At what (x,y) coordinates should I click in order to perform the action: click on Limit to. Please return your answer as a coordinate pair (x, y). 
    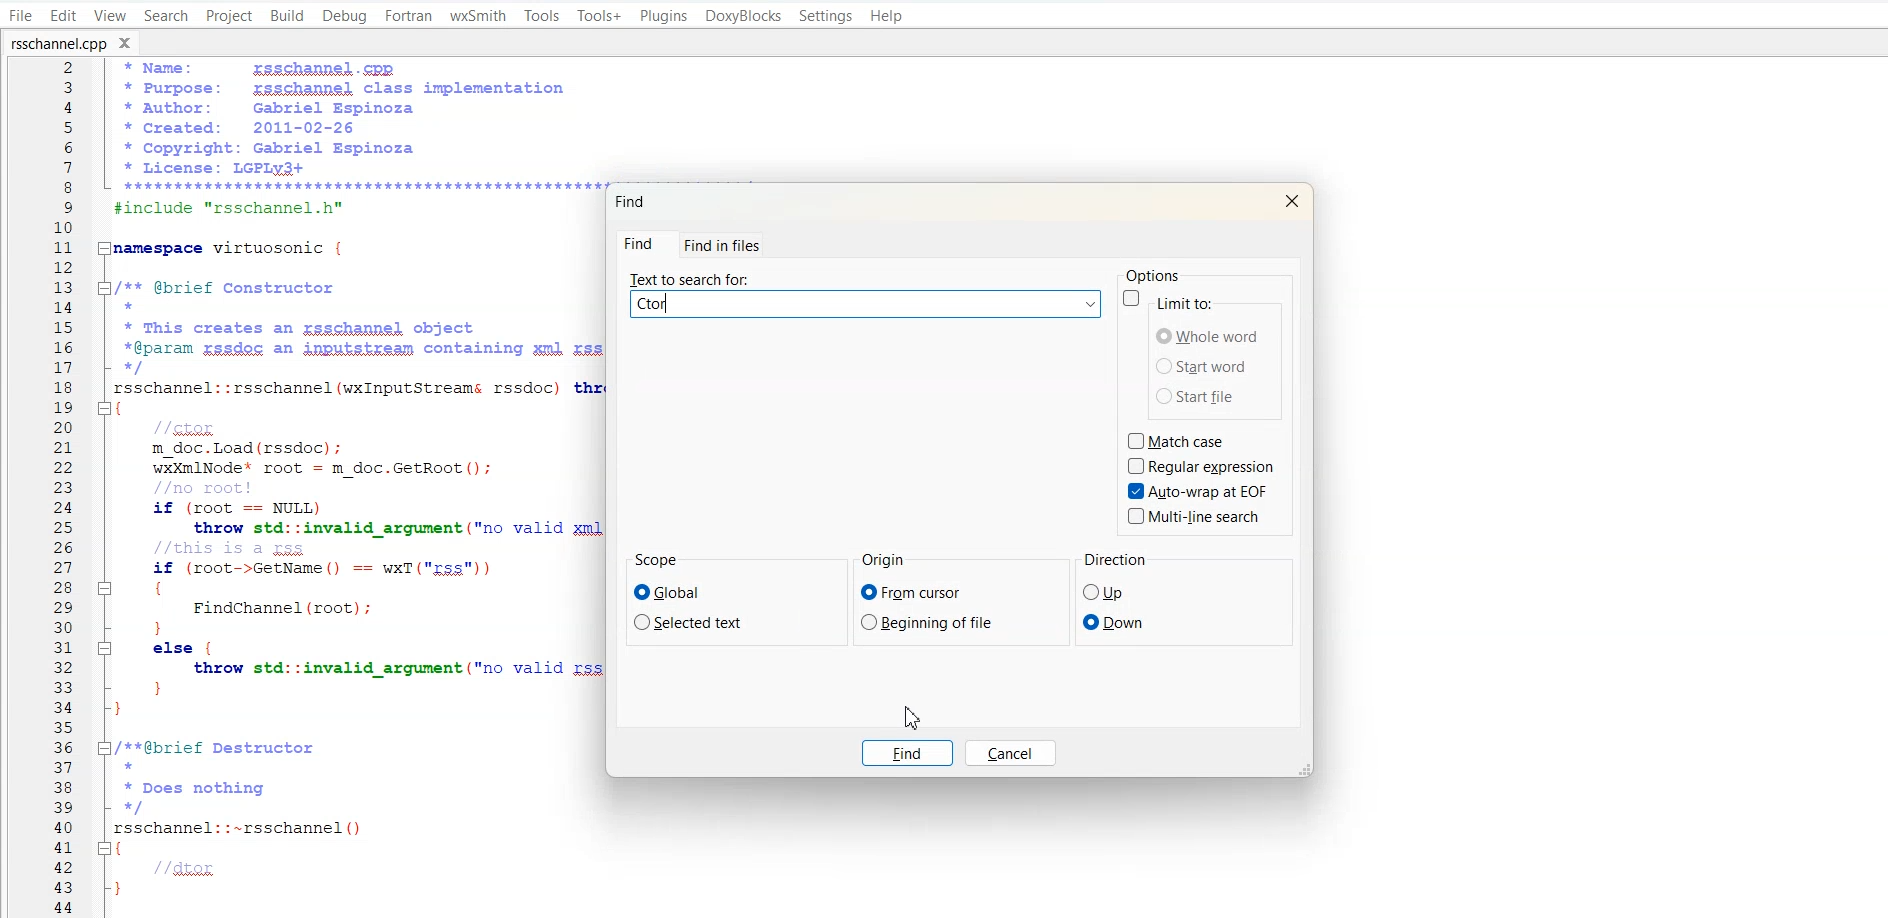
    Looking at the image, I should click on (1191, 300).